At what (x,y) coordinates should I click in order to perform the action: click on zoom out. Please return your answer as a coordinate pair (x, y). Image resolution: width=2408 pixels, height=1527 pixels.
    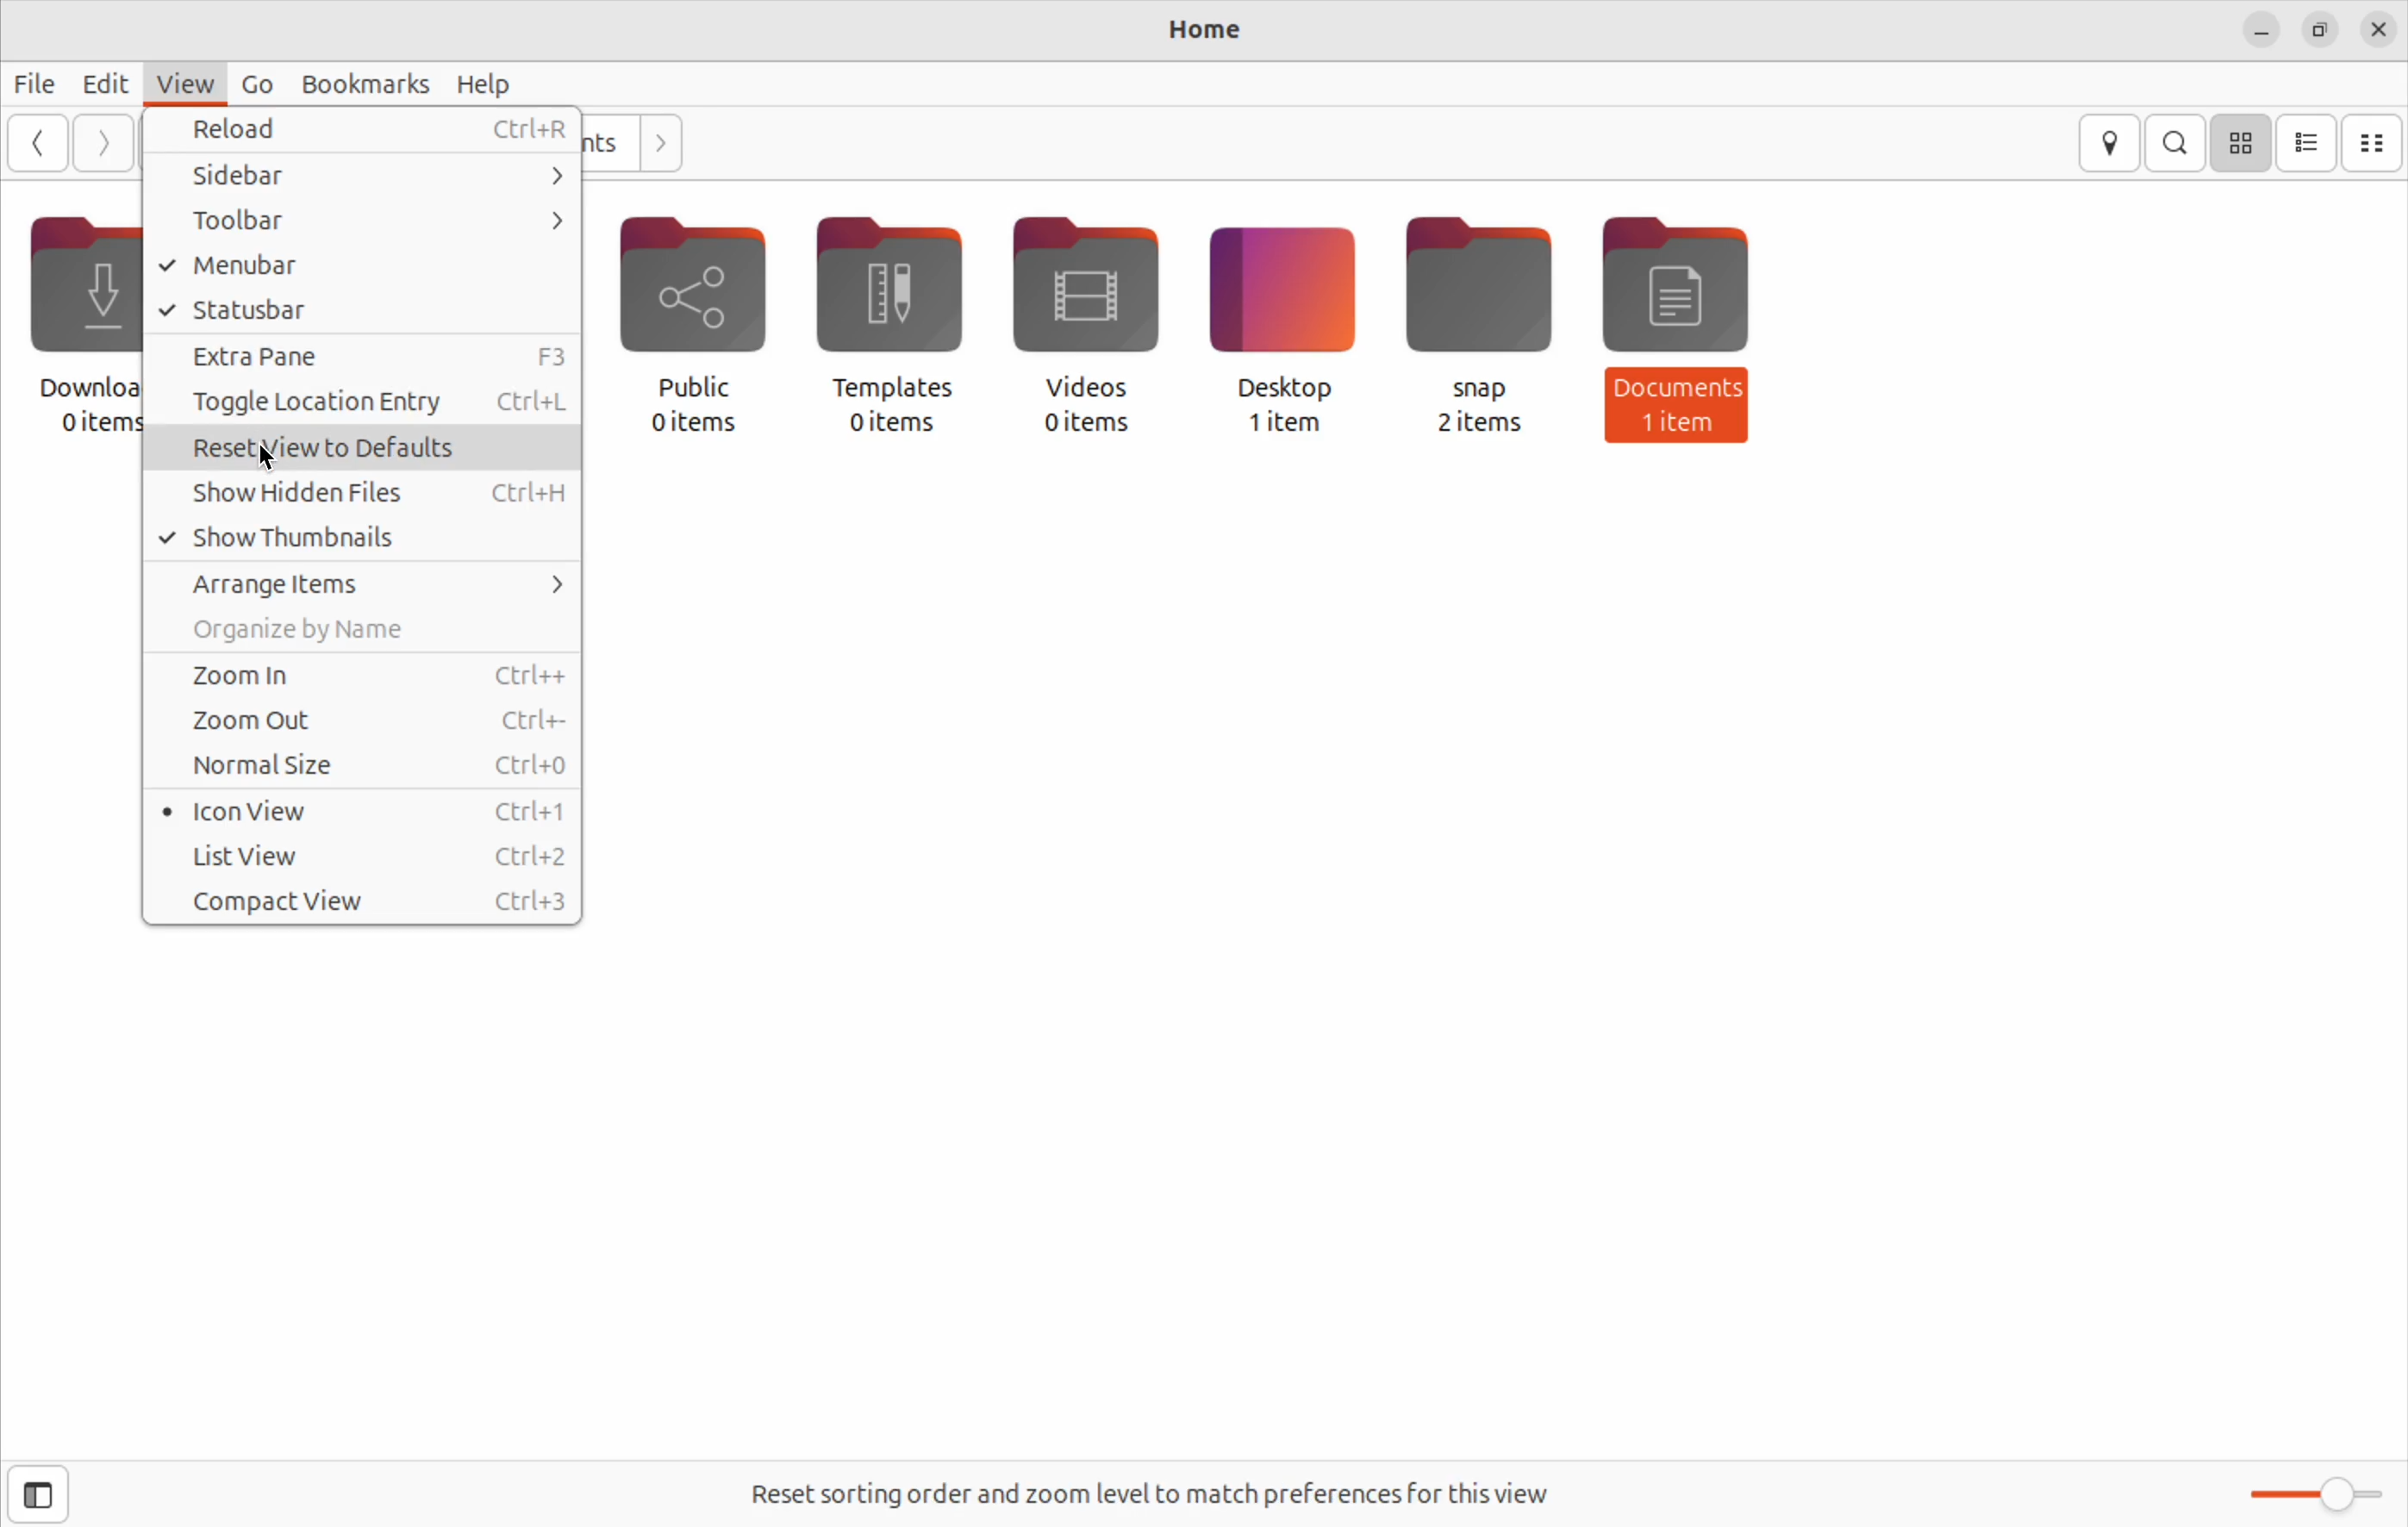
    Looking at the image, I should click on (368, 723).